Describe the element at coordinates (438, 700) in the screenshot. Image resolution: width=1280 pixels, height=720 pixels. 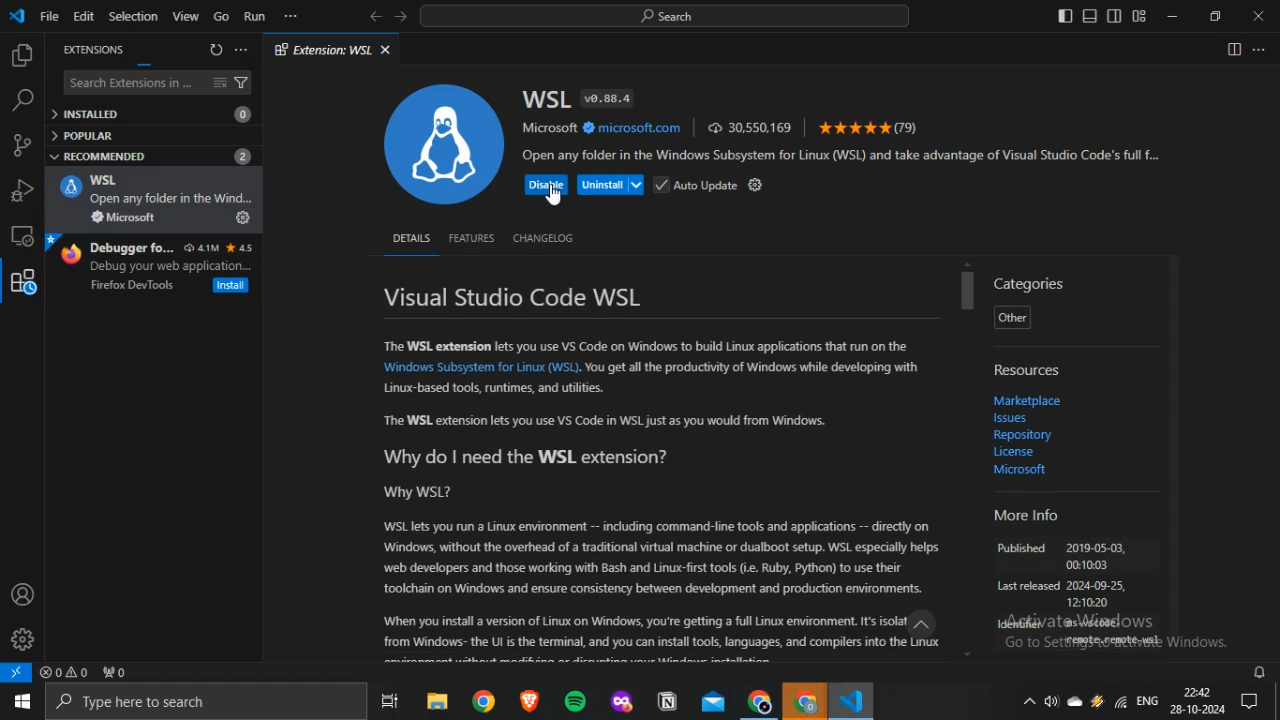
I see `file explorer` at that location.